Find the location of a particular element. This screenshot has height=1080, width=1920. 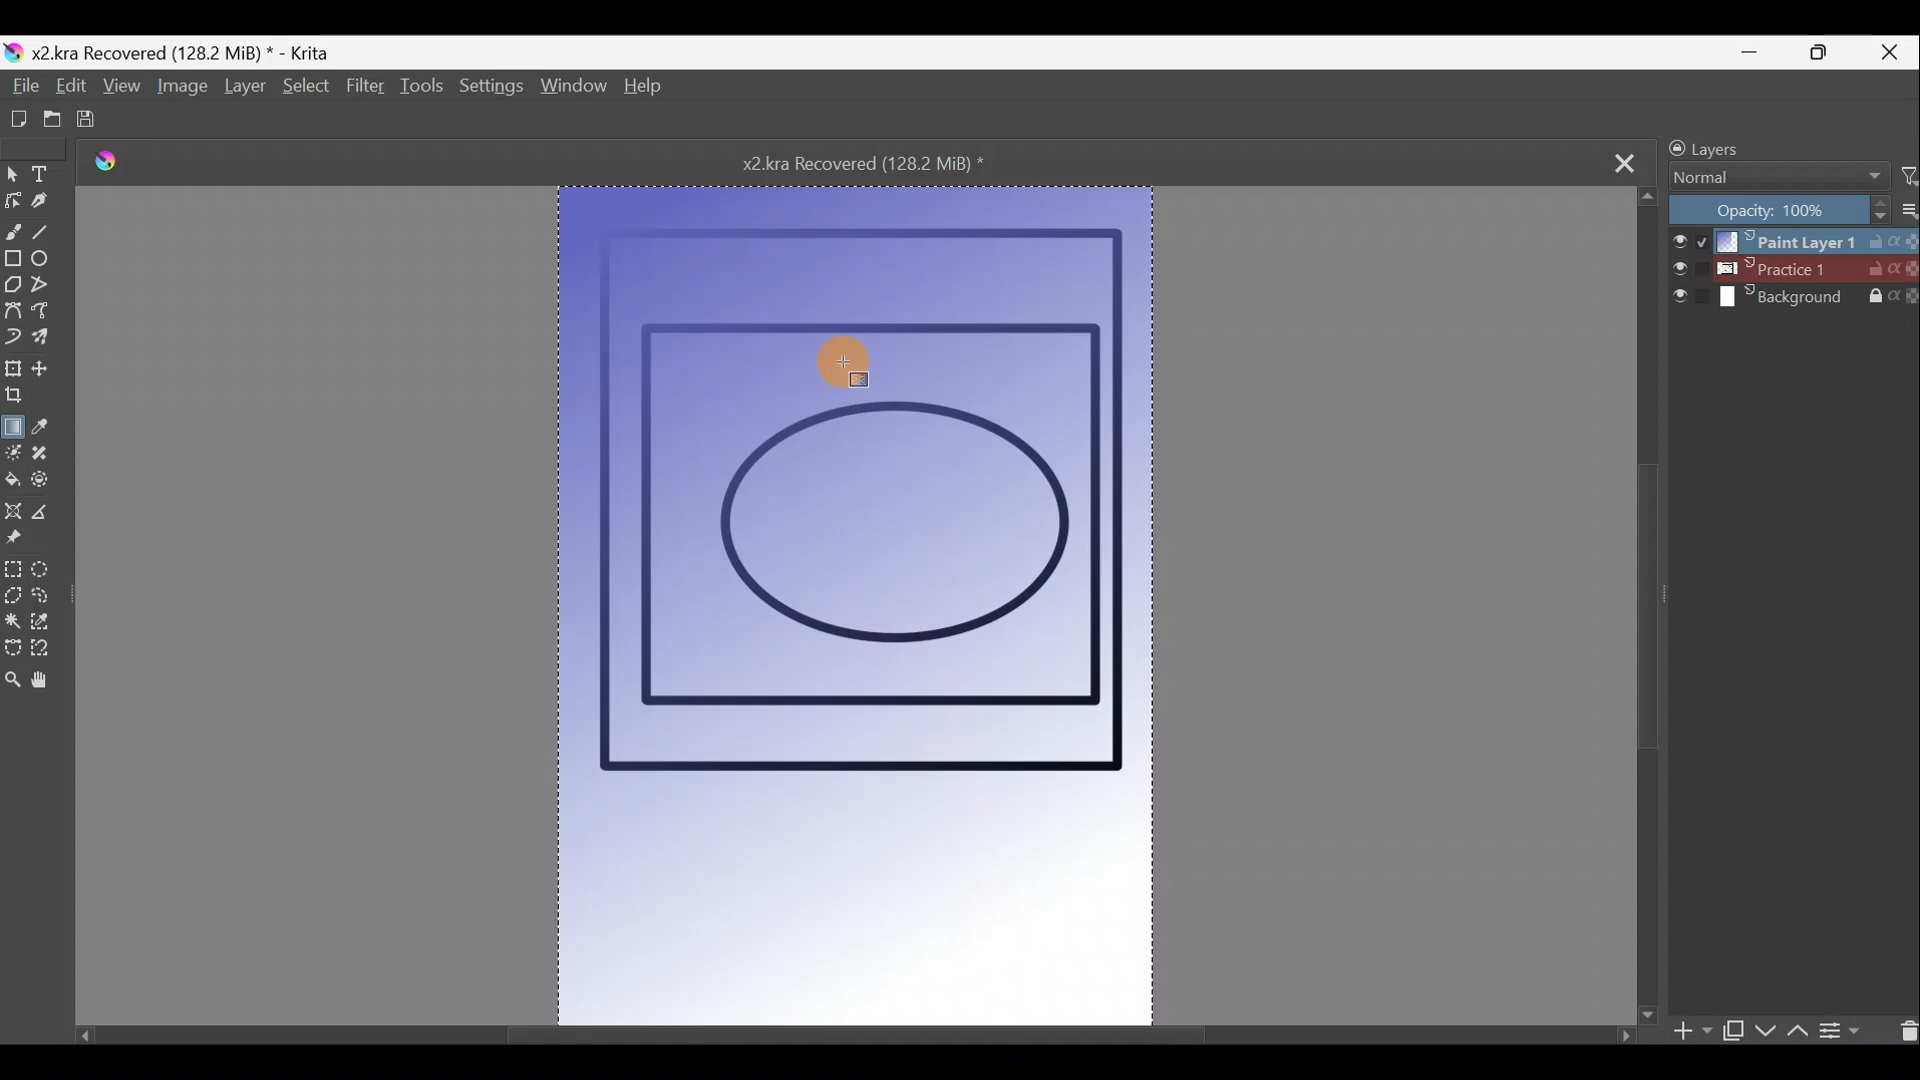

Help is located at coordinates (644, 89).